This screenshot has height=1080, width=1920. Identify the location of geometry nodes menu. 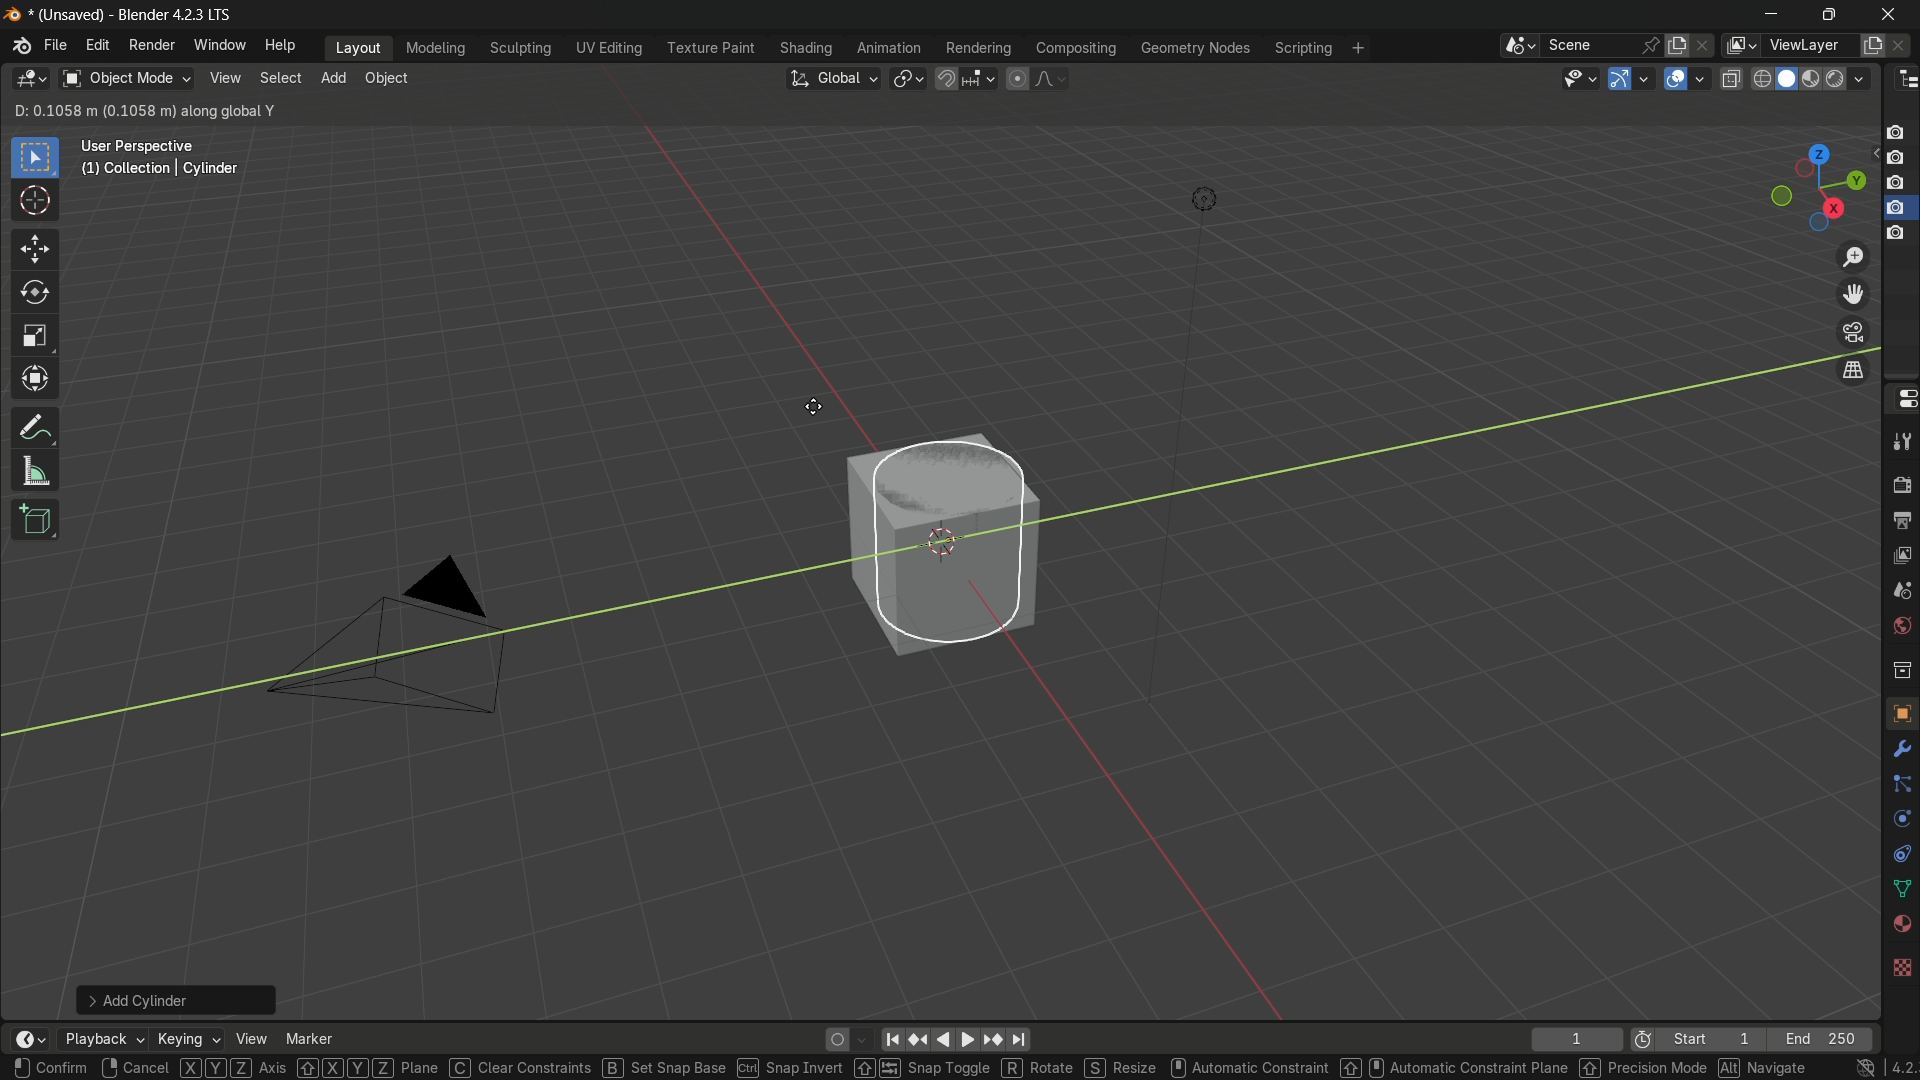
(1196, 49).